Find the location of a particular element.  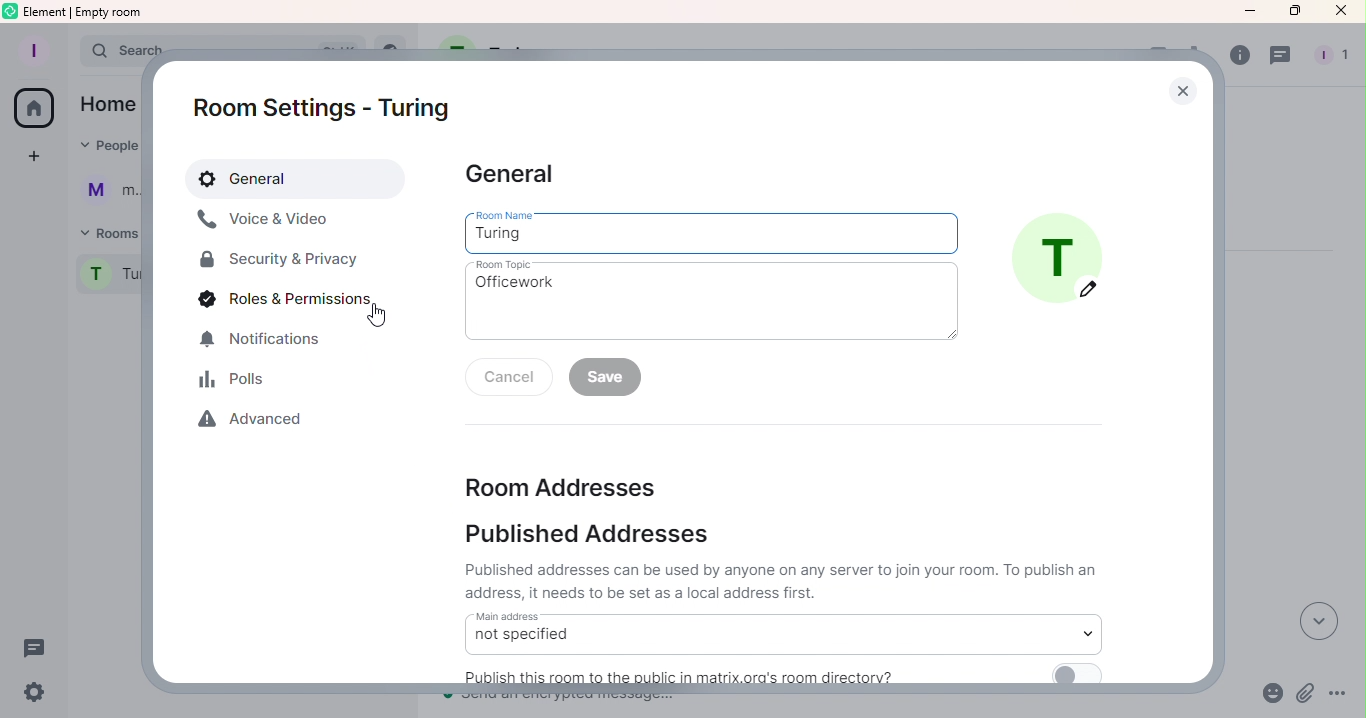

Scroll to most recent messages is located at coordinates (1315, 621).